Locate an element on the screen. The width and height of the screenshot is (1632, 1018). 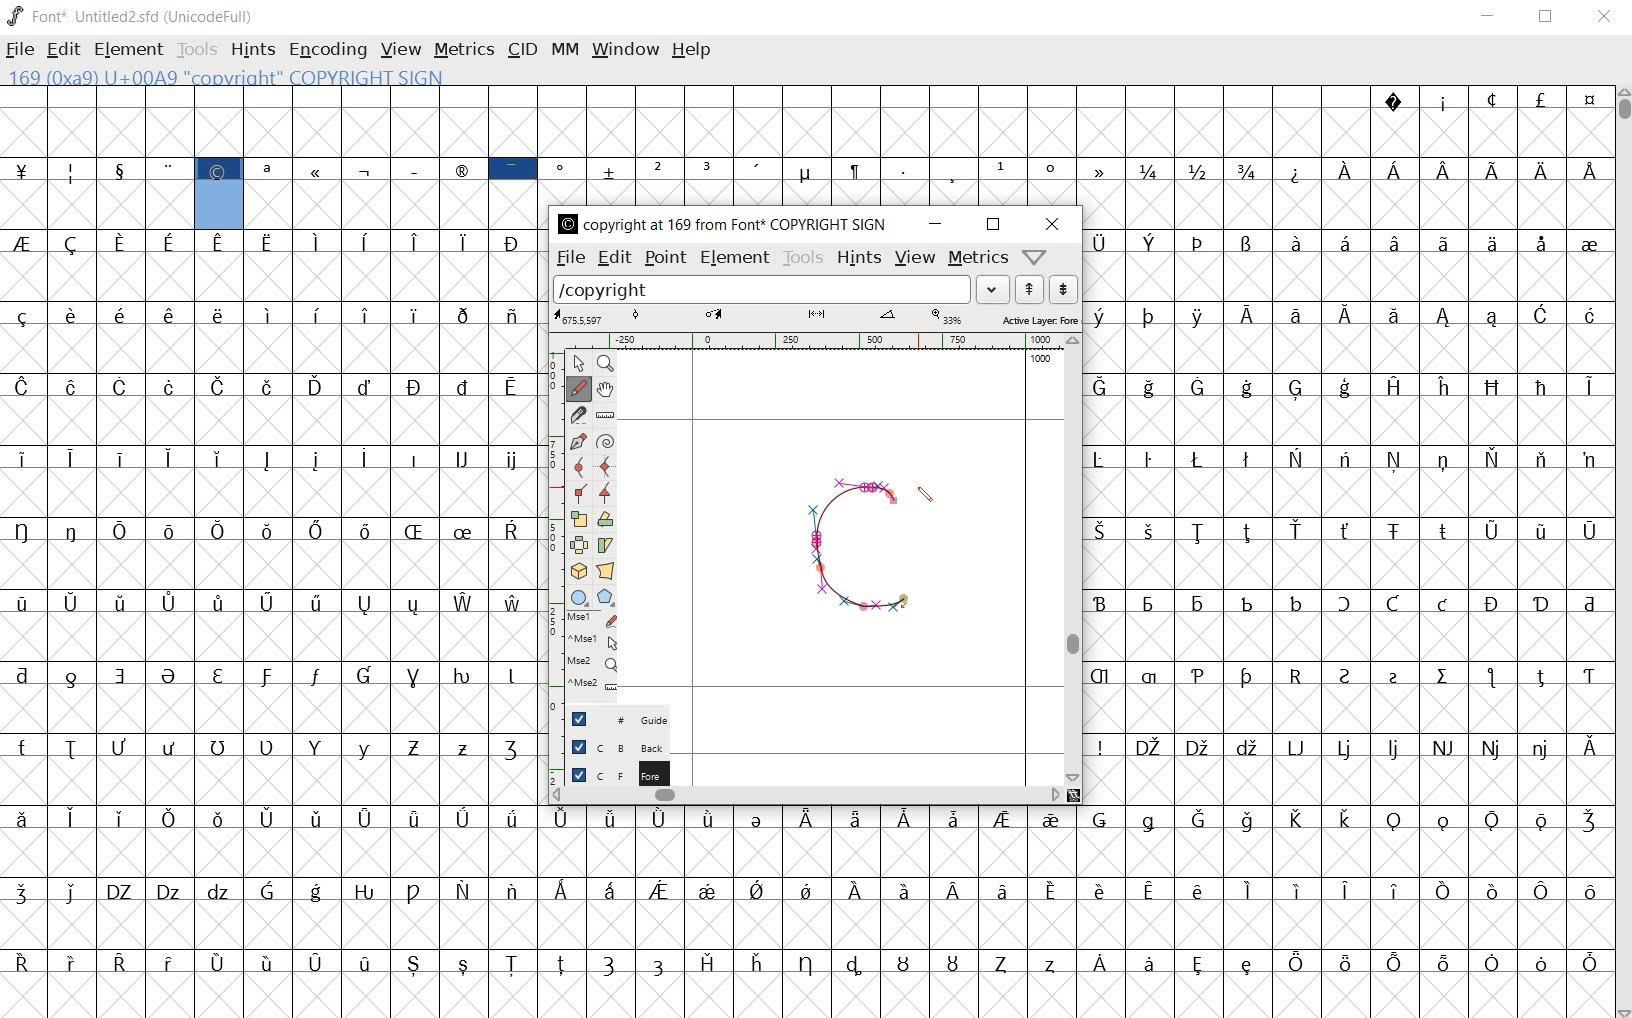
mm is located at coordinates (563, 47).